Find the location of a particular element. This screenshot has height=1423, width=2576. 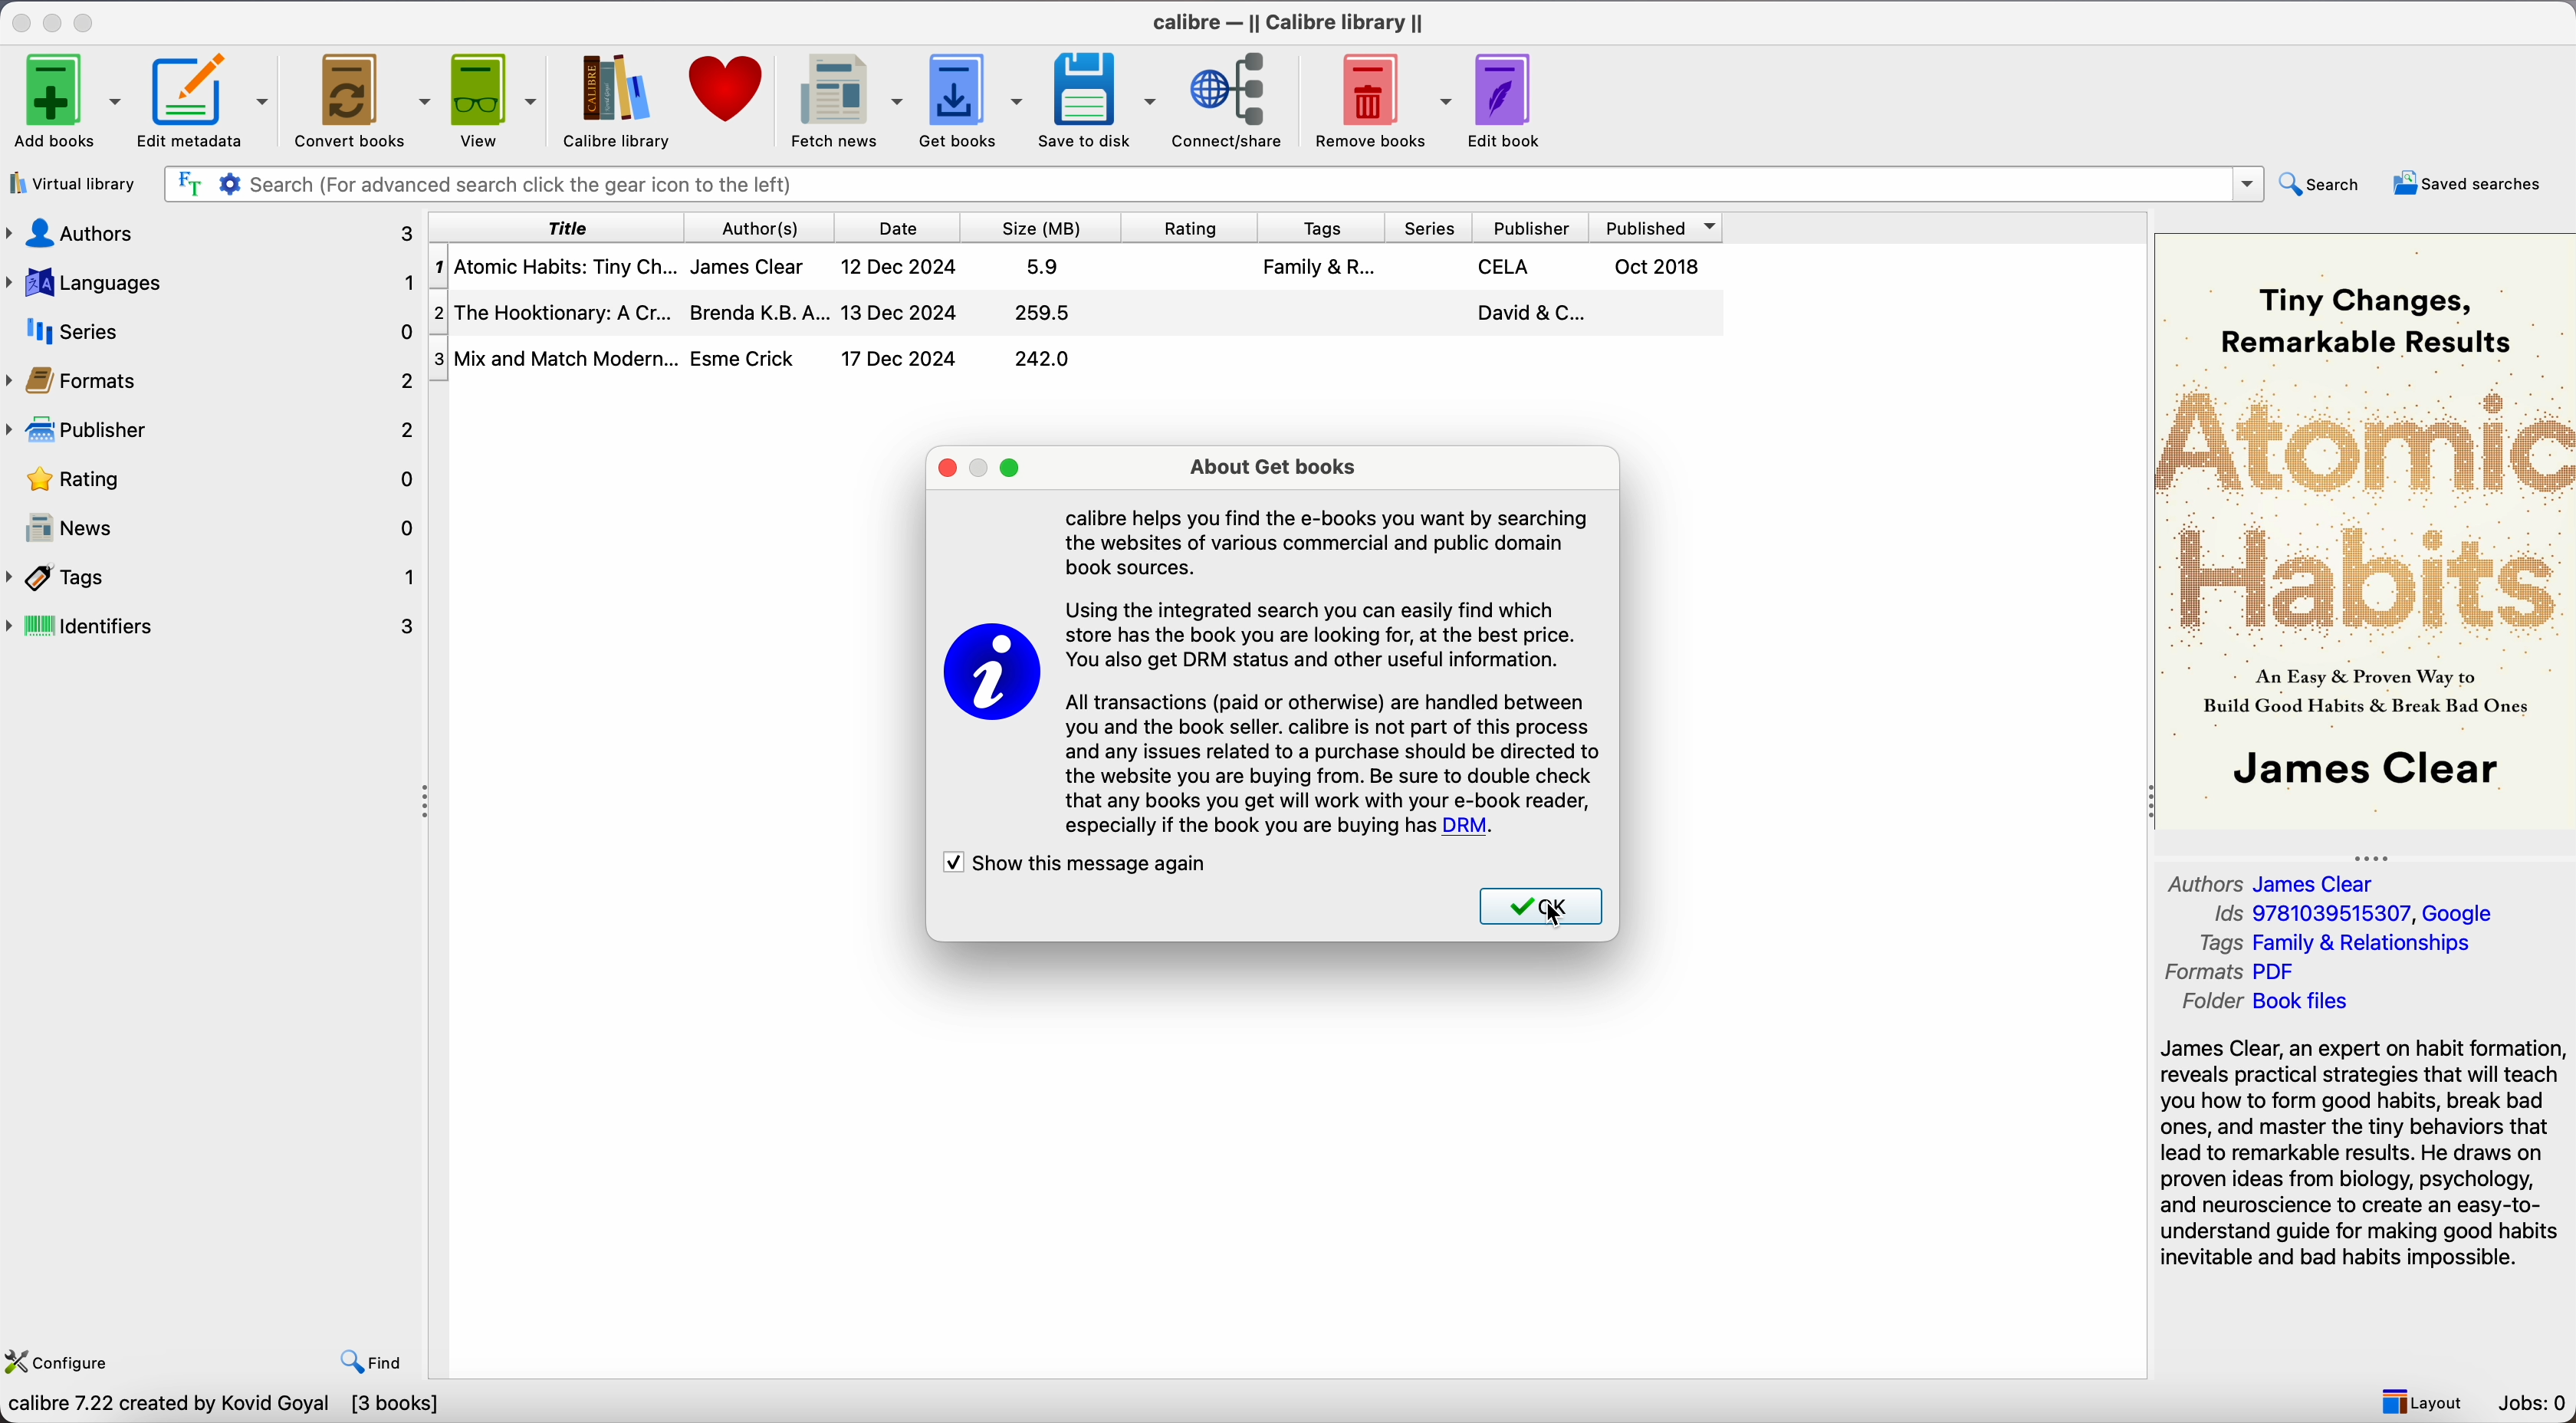

size is located at coordinates (1050, 228).